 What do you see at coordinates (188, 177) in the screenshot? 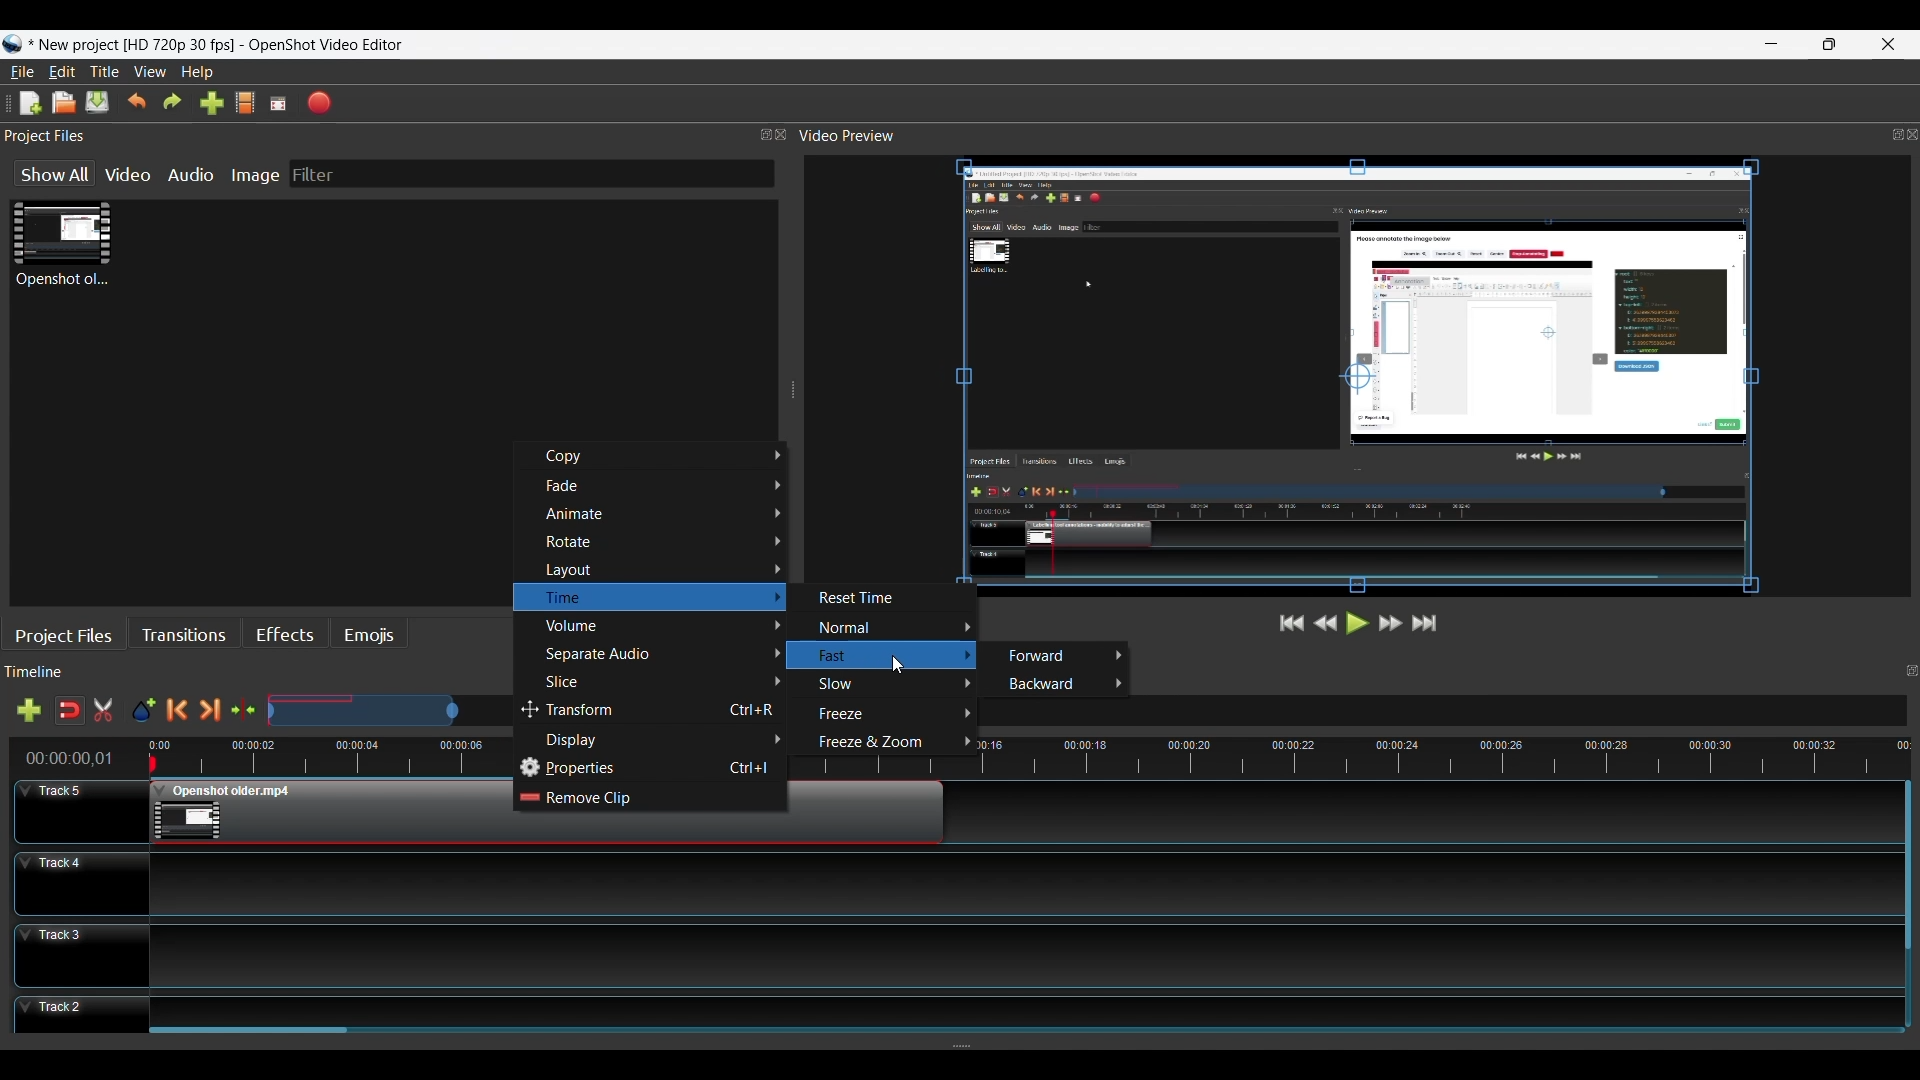
I see `Audio` at bounding box center [188, 177].